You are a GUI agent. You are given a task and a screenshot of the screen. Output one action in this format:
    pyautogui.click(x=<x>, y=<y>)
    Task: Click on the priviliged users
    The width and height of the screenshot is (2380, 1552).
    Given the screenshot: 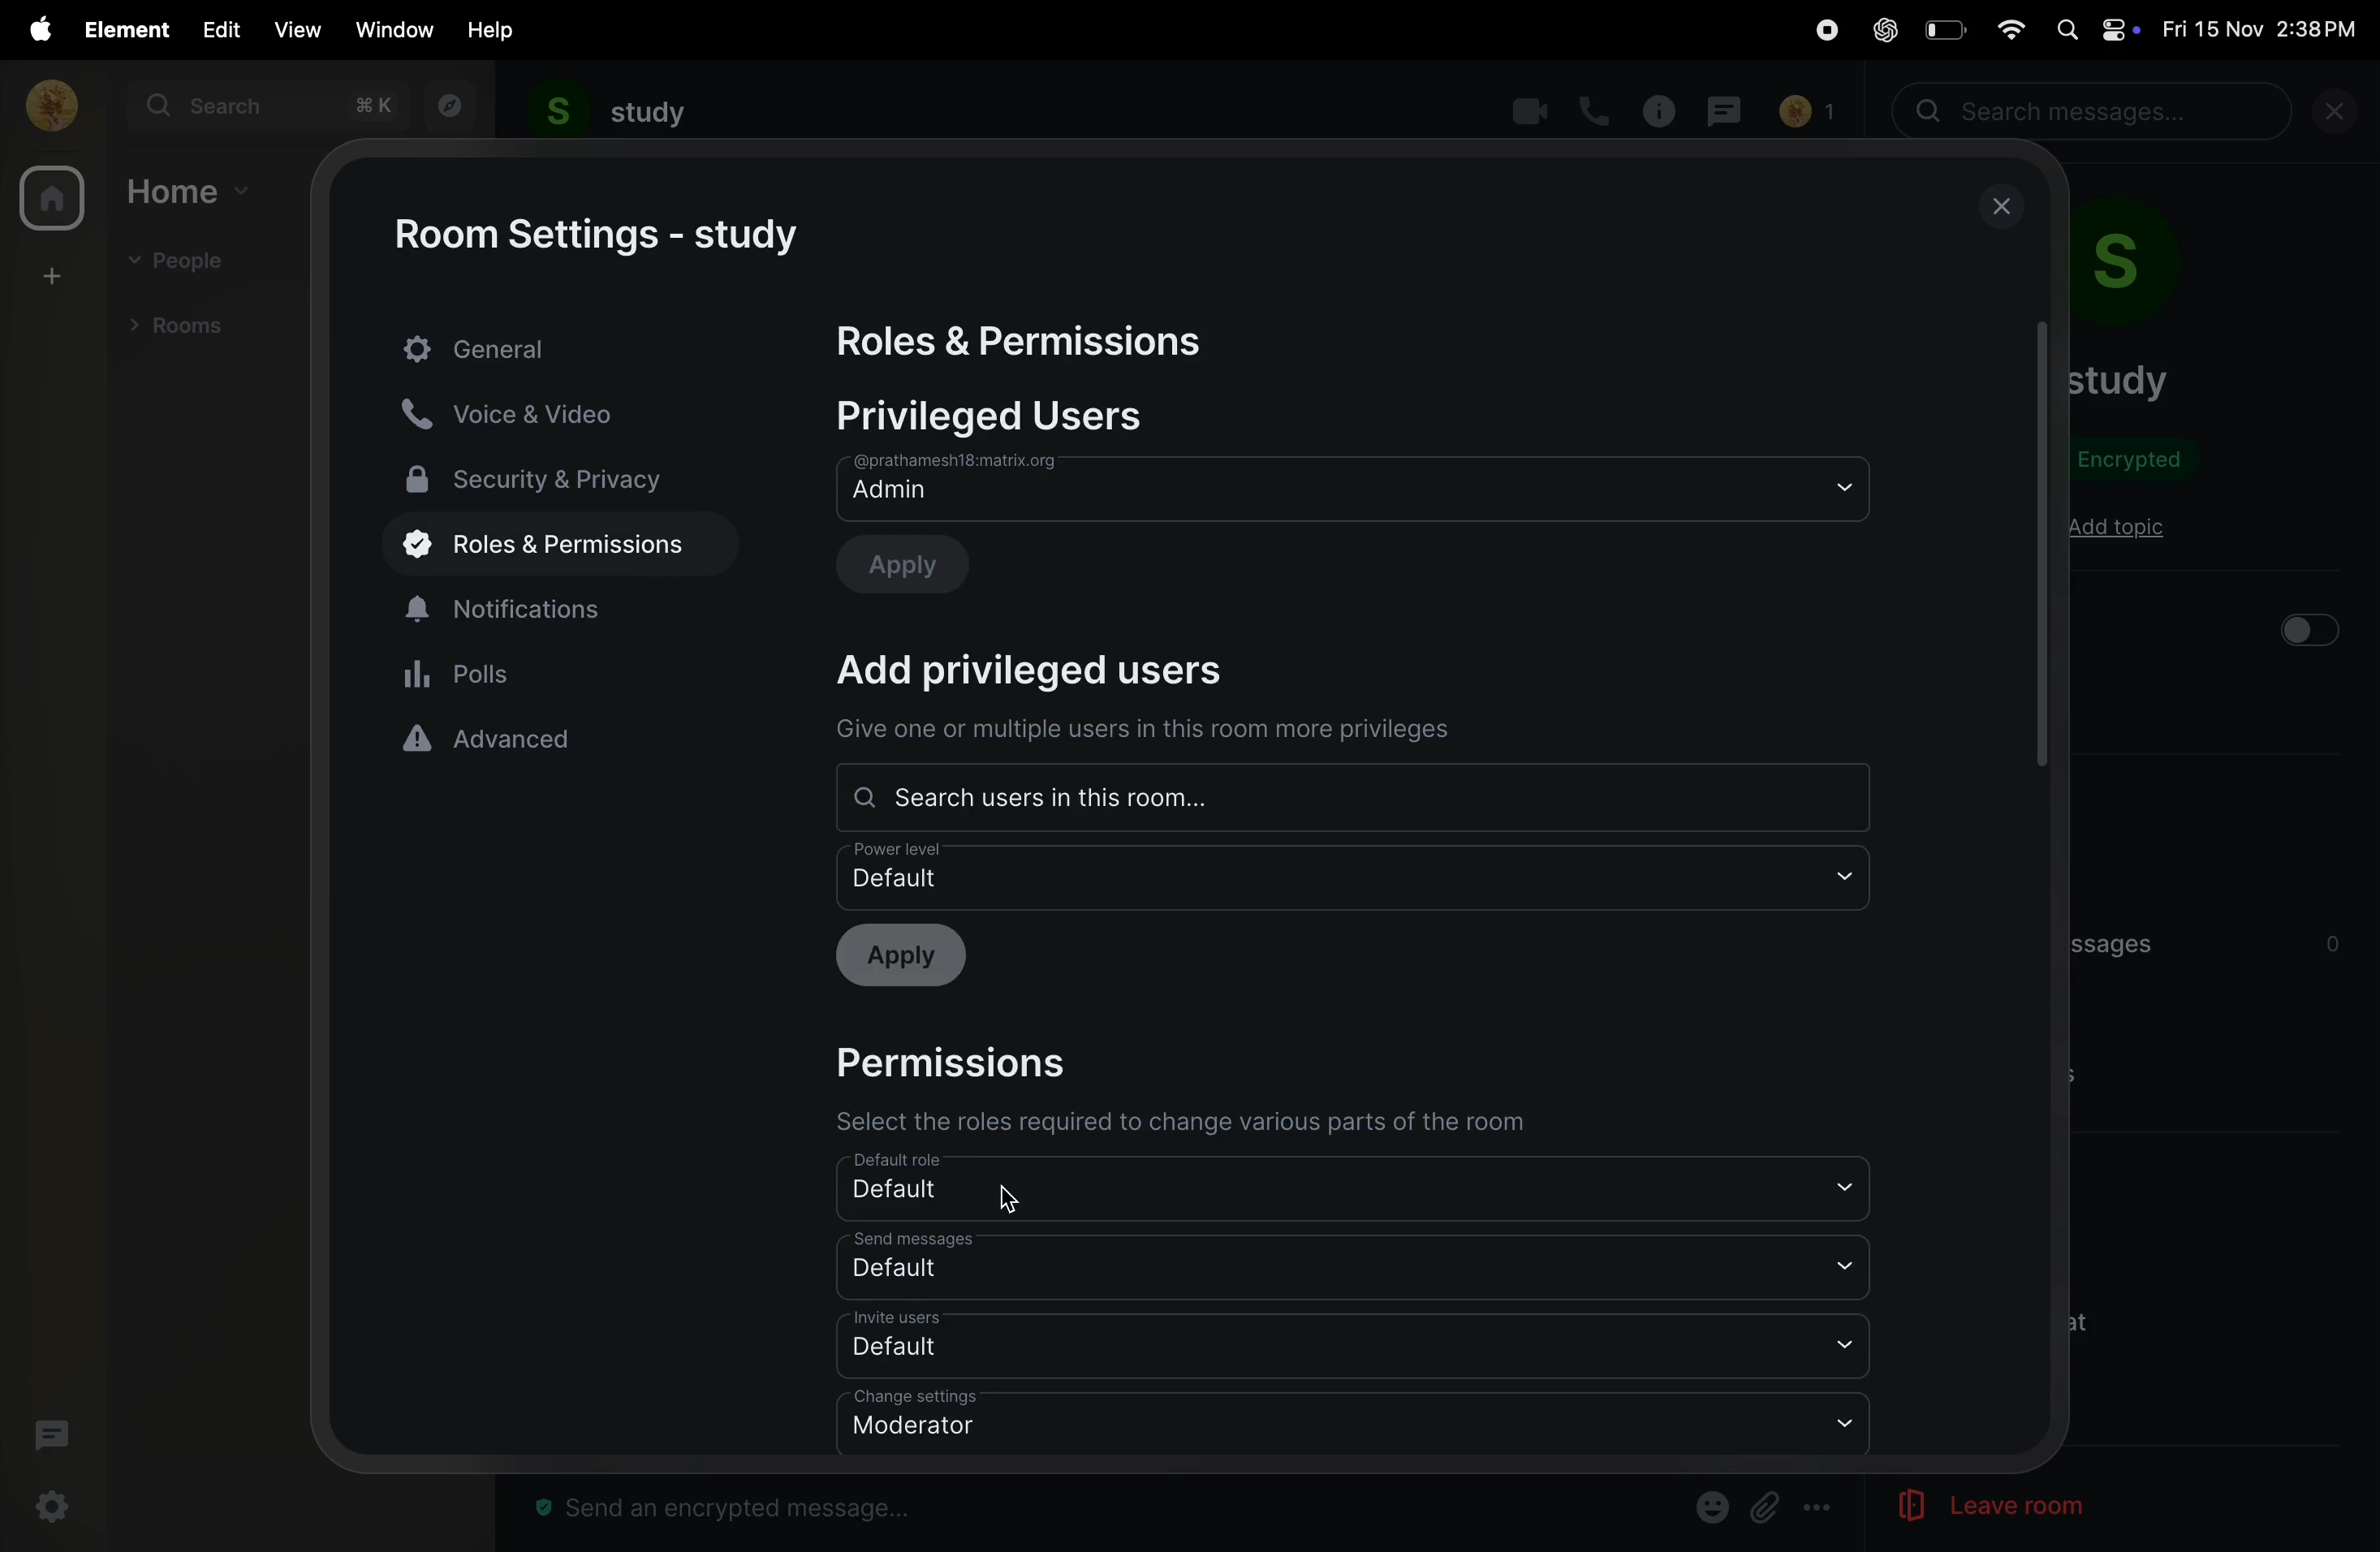 What is the action you would take?
    pyautogui.click(x=1012, y=416)
    